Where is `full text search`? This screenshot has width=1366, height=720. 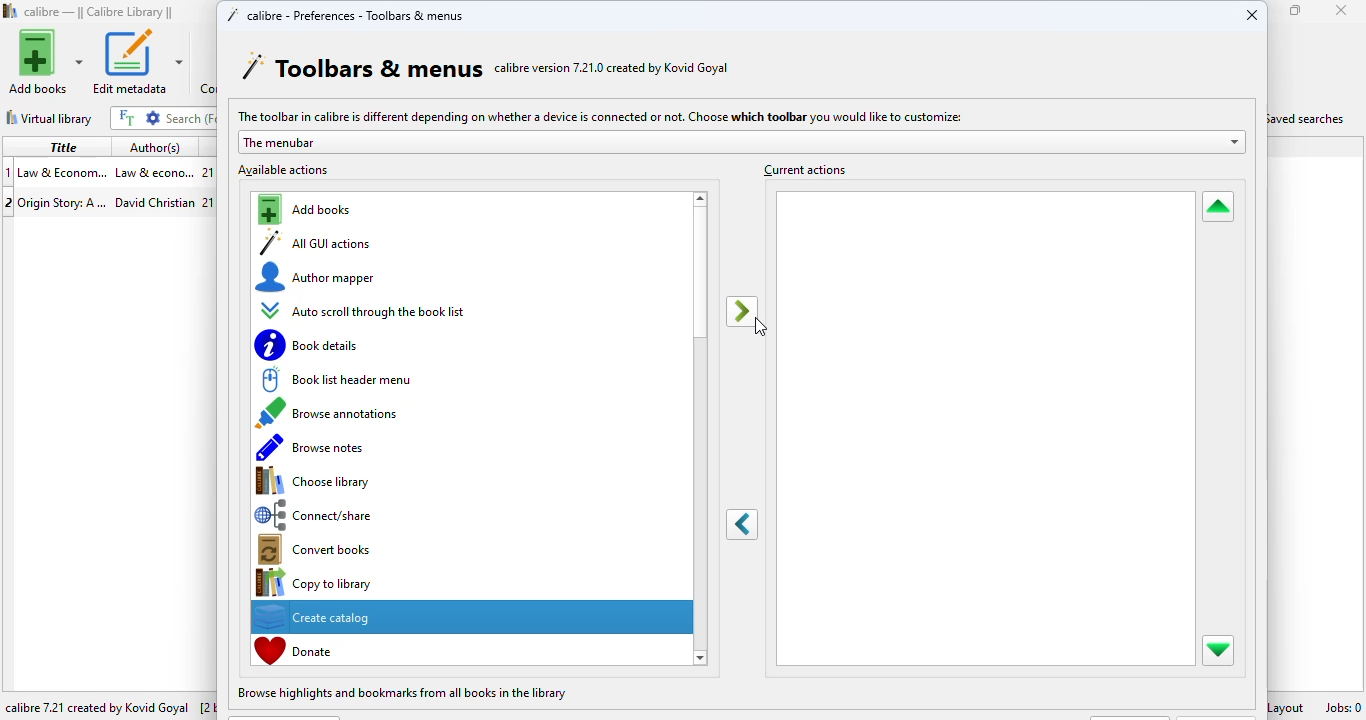 full text search is located at coordinates (126, 117).